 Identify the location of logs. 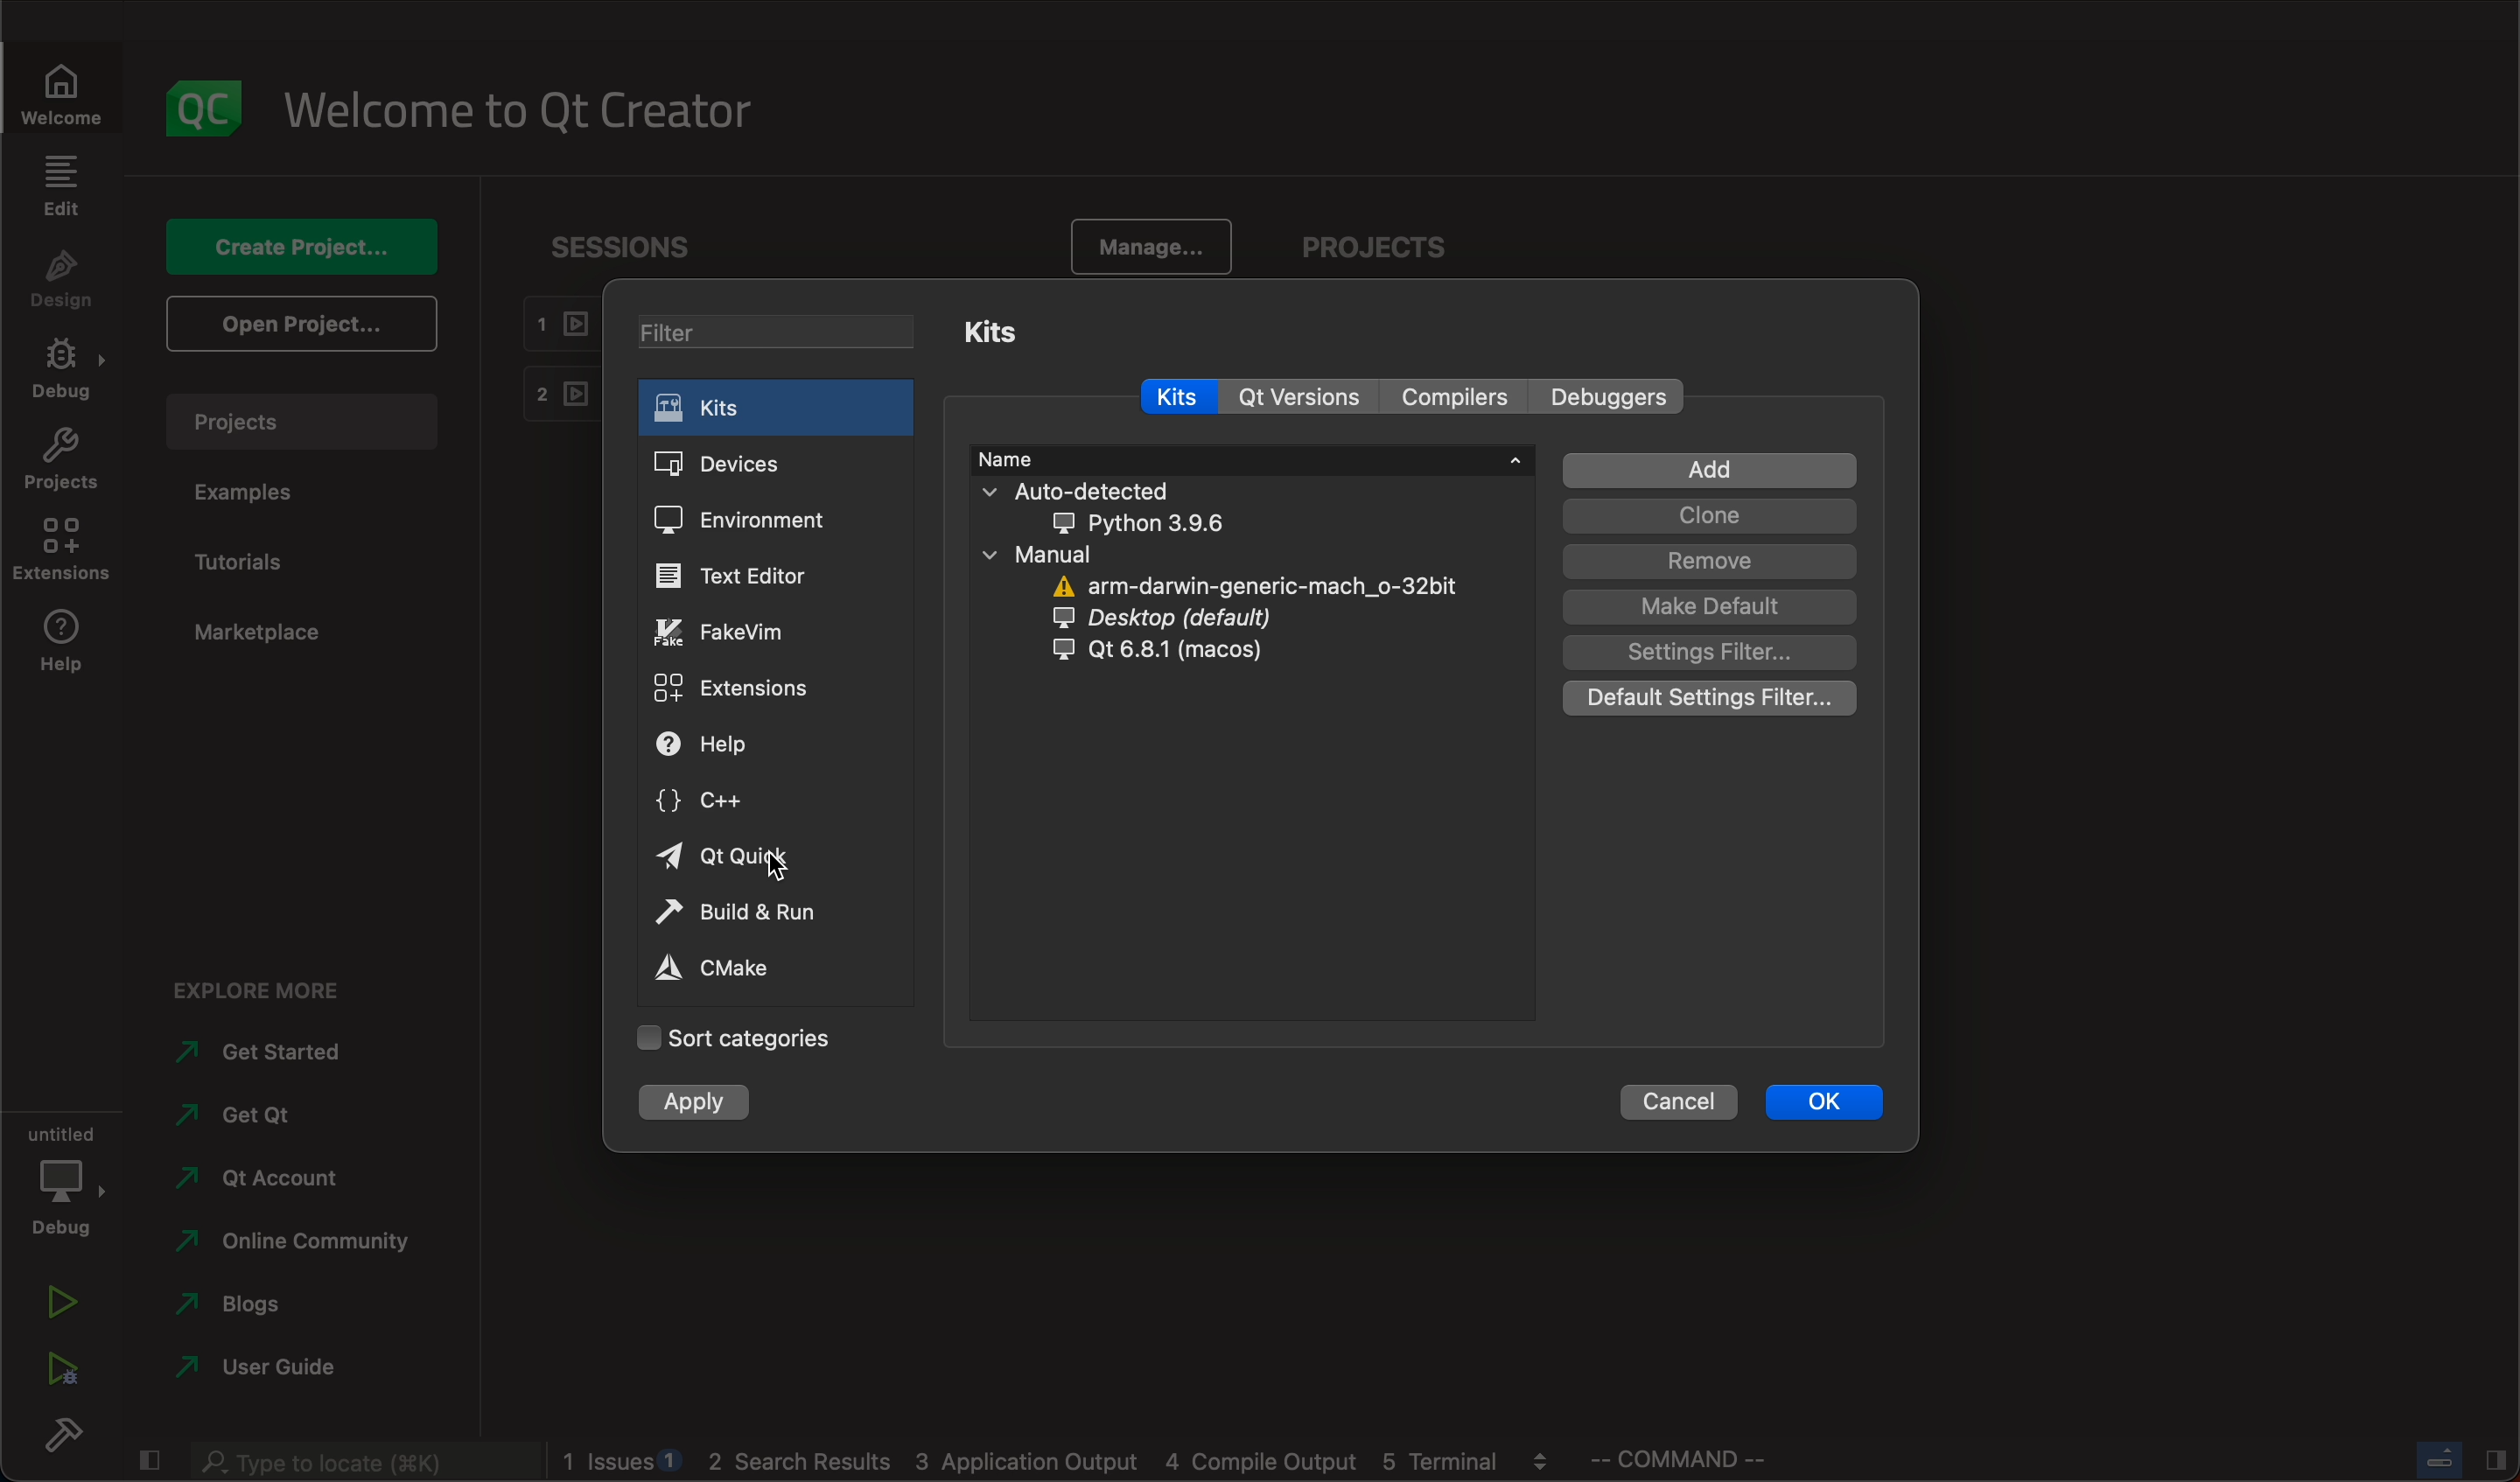
(1064, 1464).